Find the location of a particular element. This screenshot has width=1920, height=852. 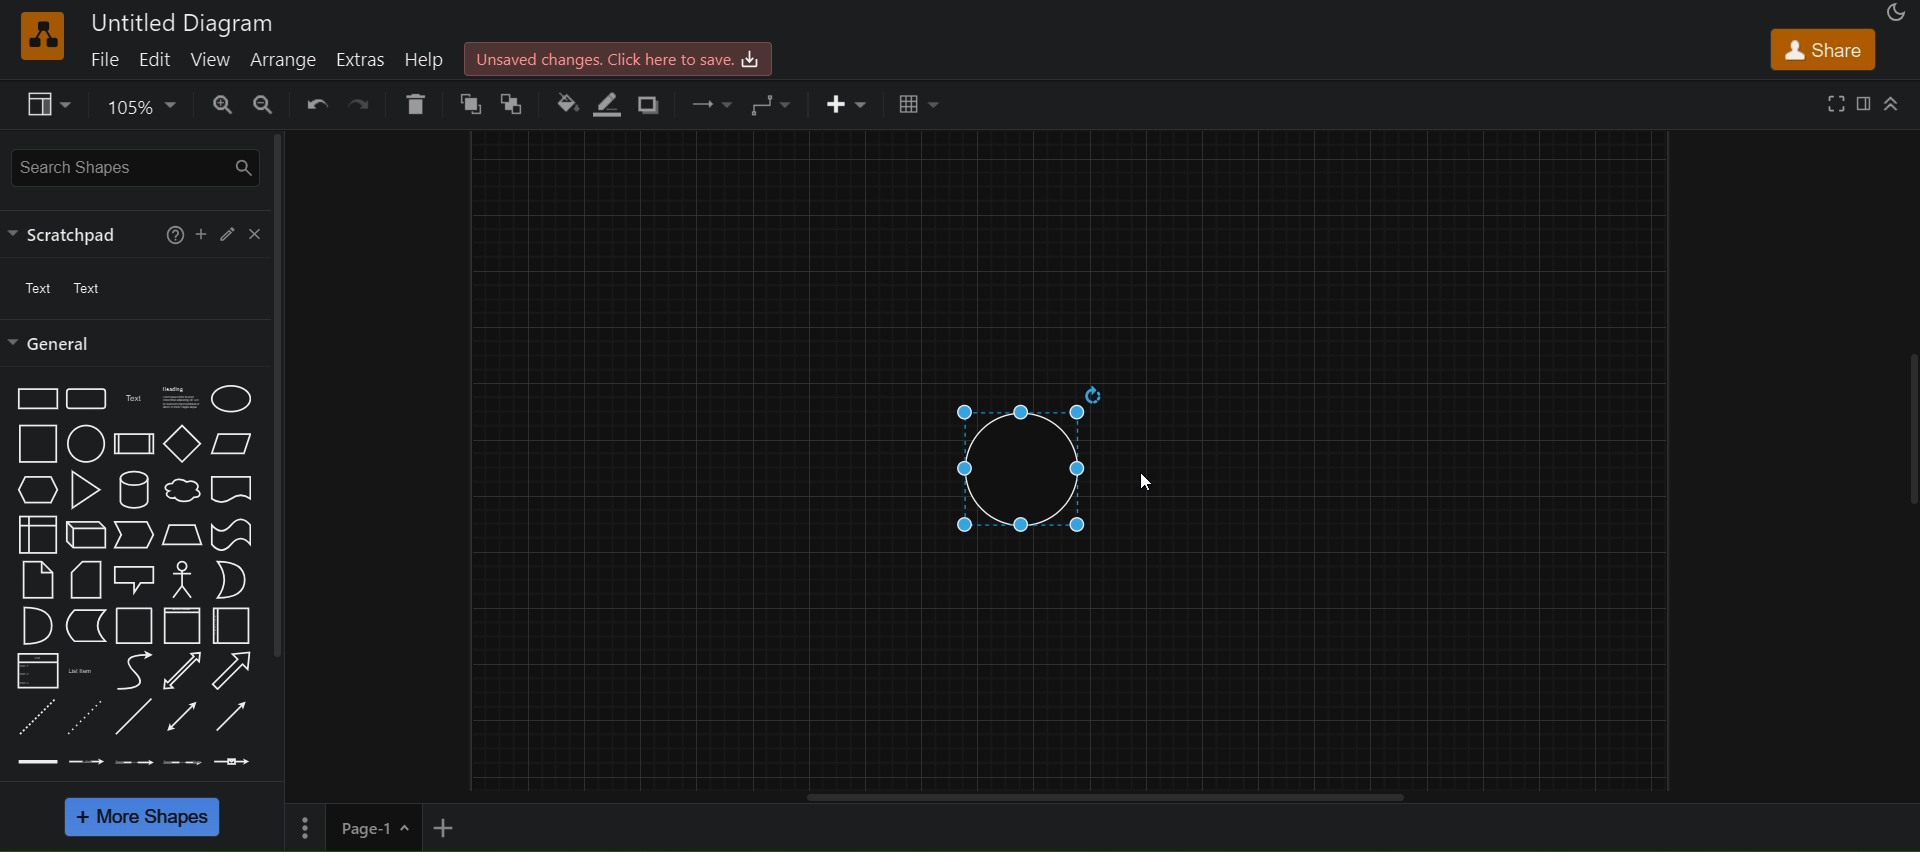

list is located at coordinates (37, 671).